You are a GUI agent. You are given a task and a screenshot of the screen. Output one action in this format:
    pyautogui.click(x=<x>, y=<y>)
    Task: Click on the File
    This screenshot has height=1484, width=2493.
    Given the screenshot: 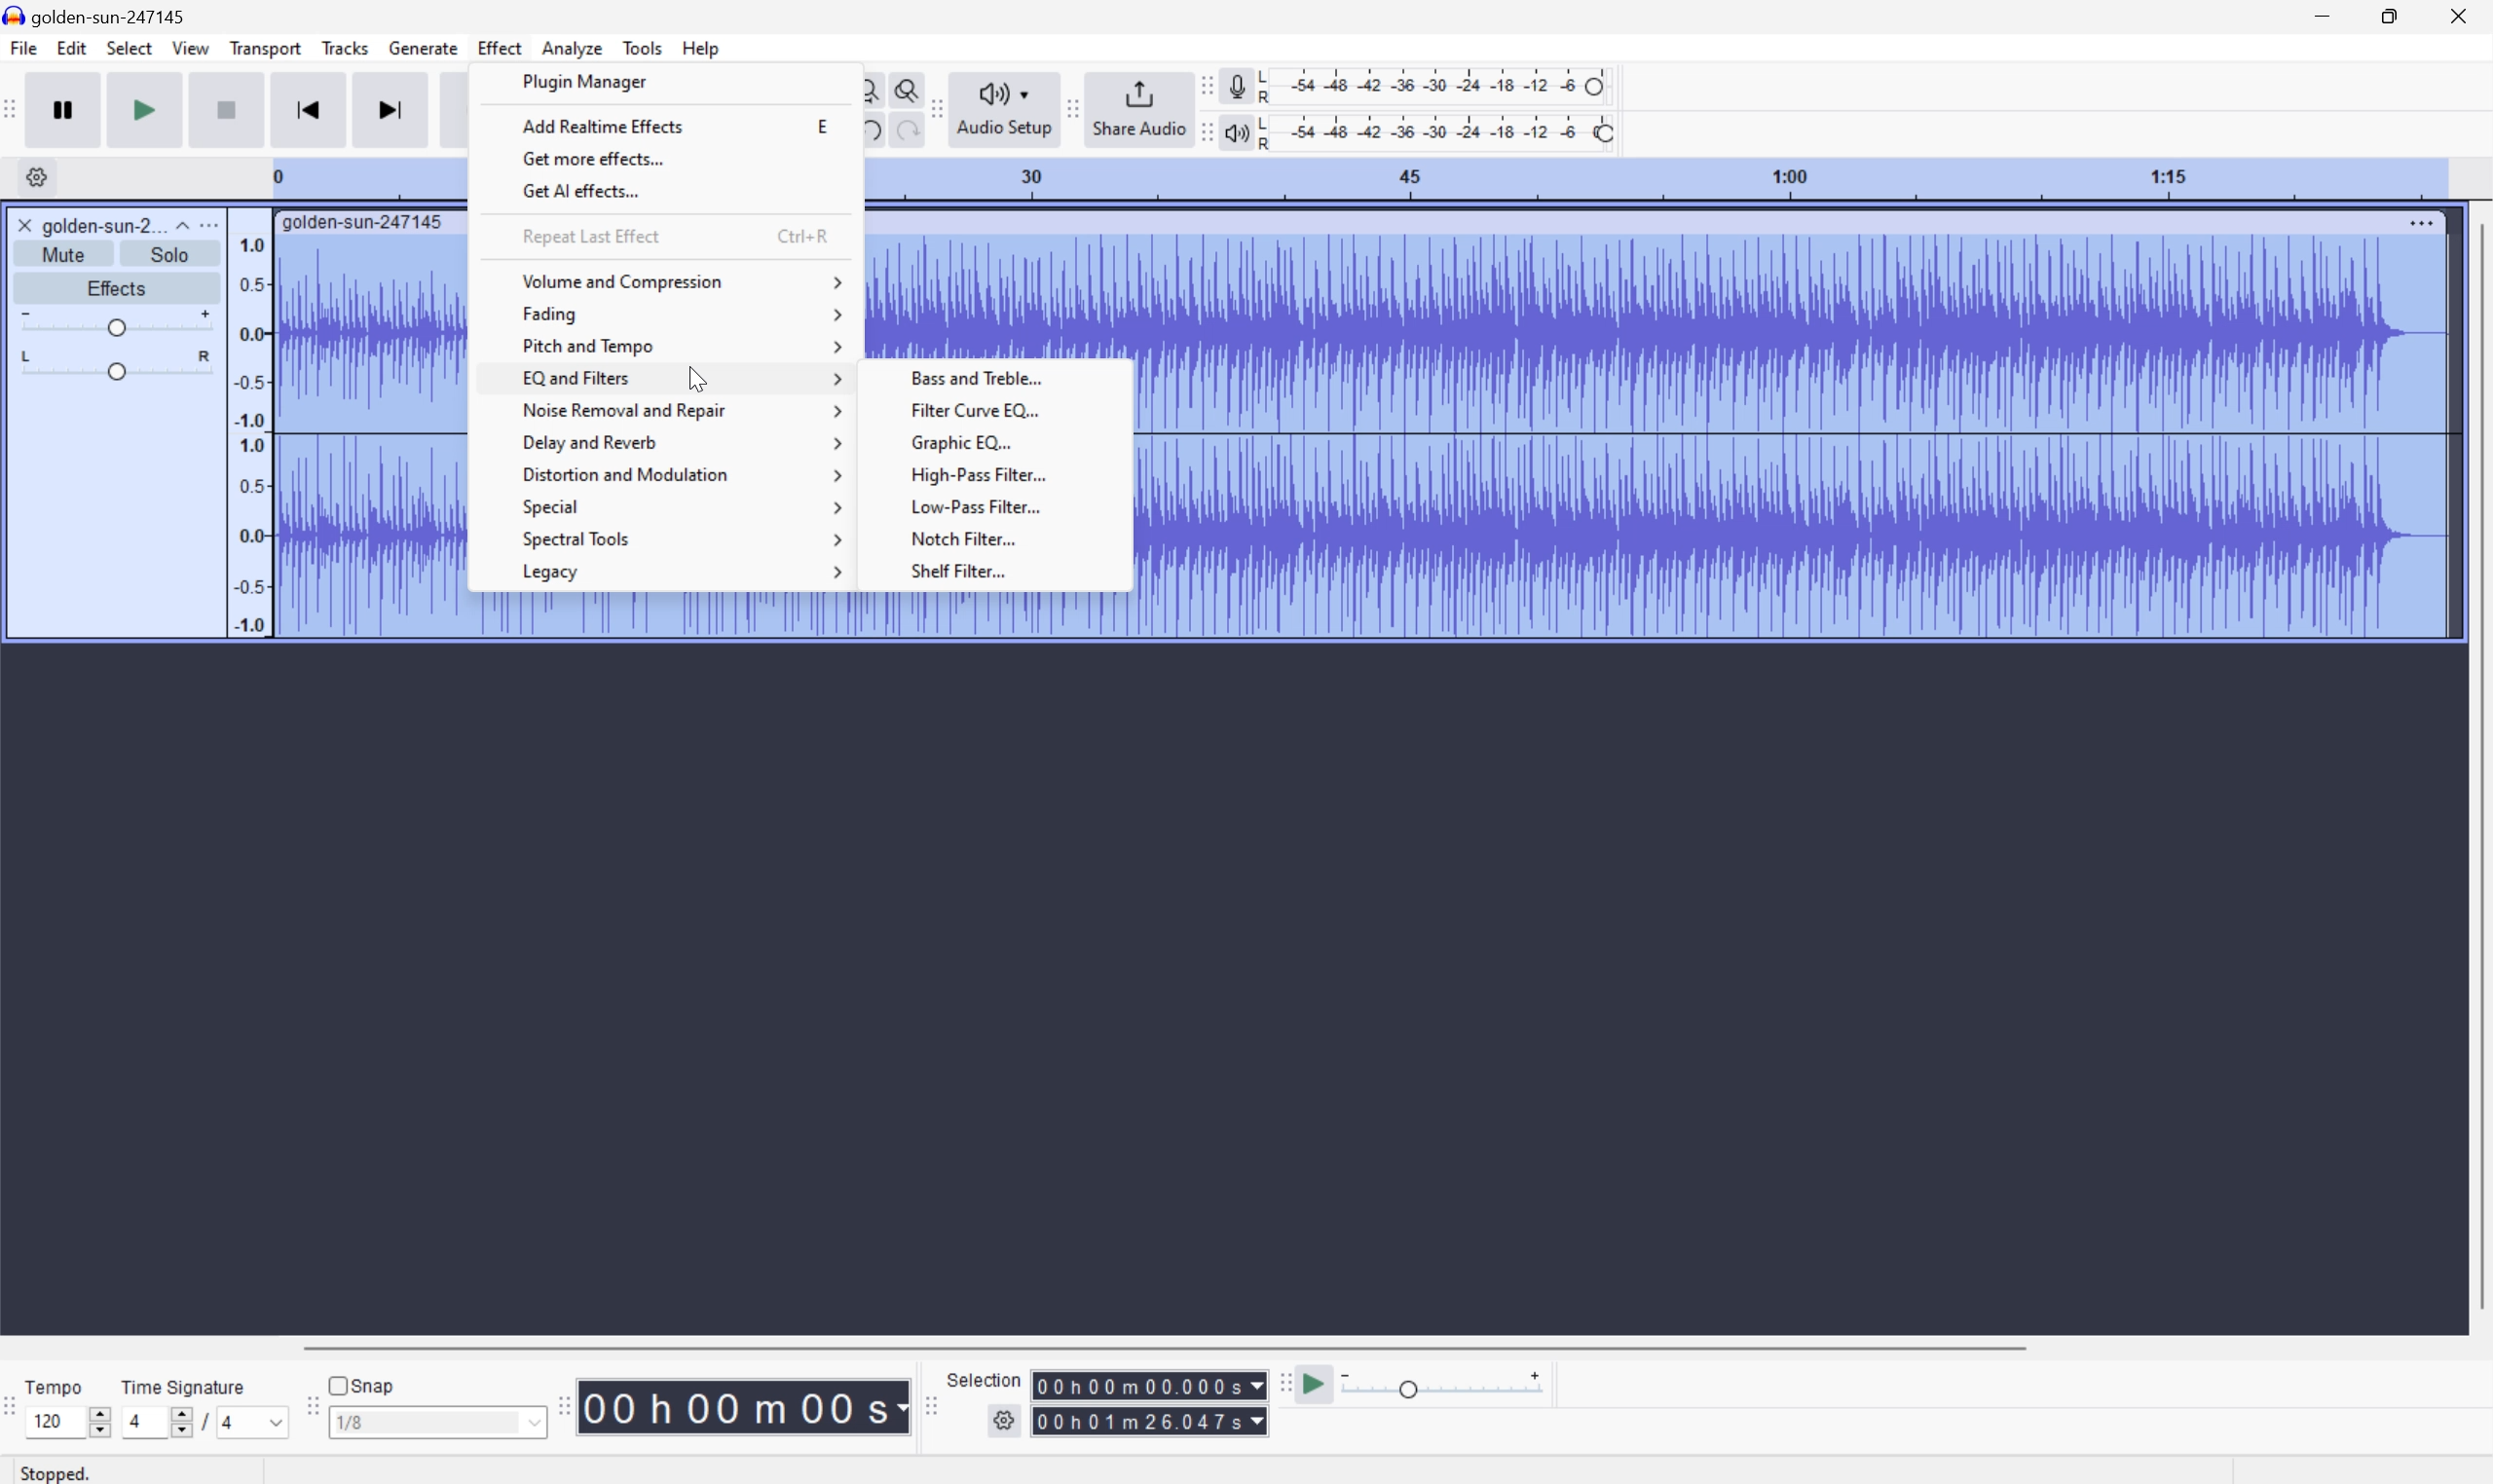 What is the action you would take?
    pyautogui.click(x=22, y=47)
    